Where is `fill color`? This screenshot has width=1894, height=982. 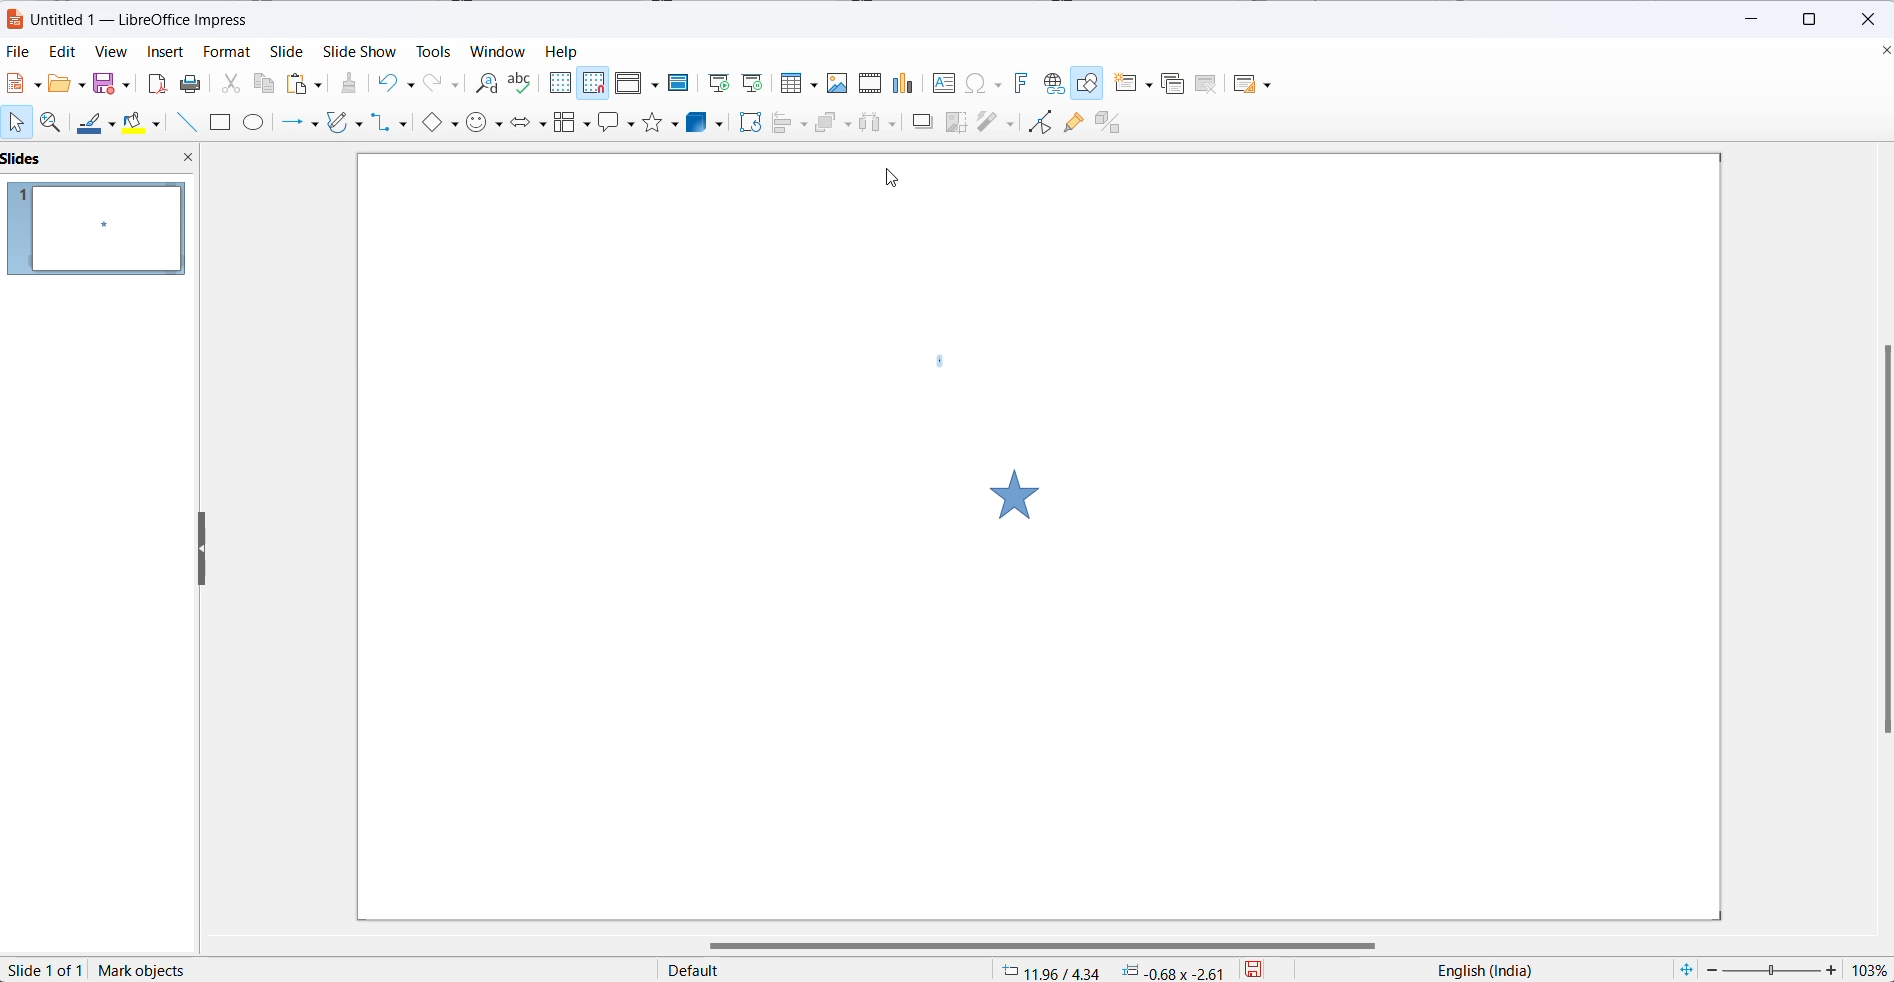 fill color is located at coordinates (147, 122).